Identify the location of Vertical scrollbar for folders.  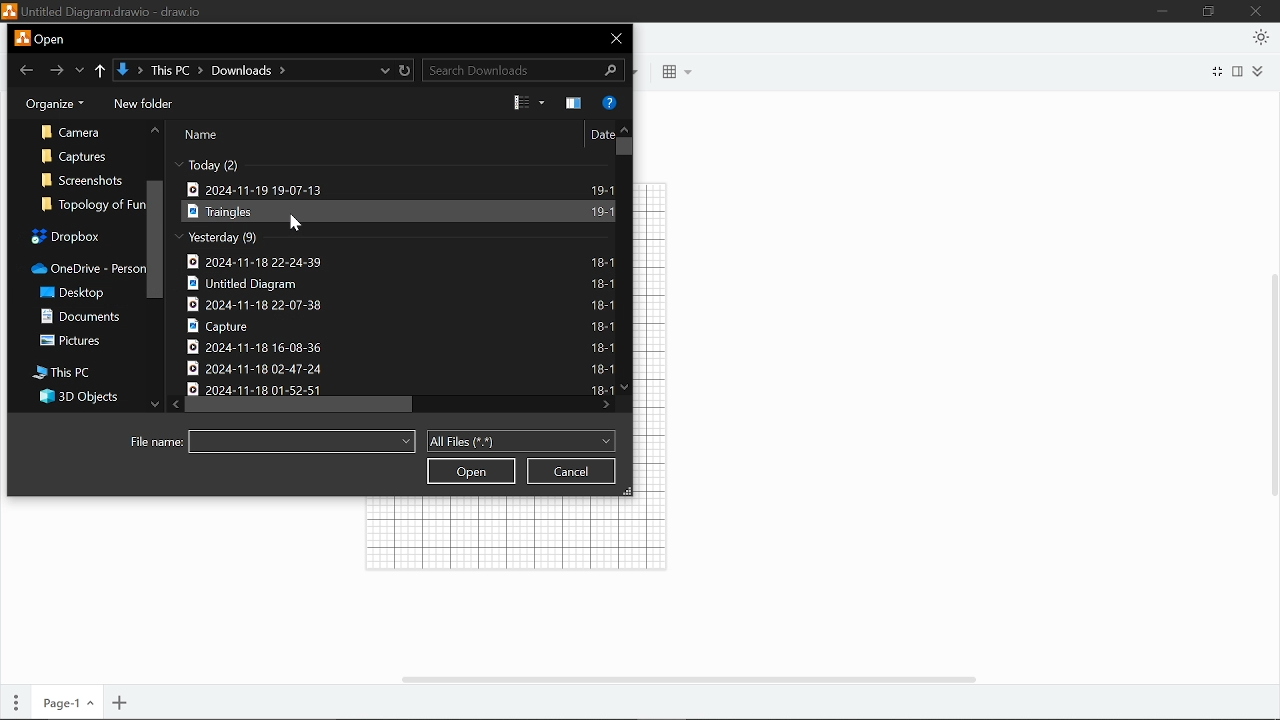
(155, 239).